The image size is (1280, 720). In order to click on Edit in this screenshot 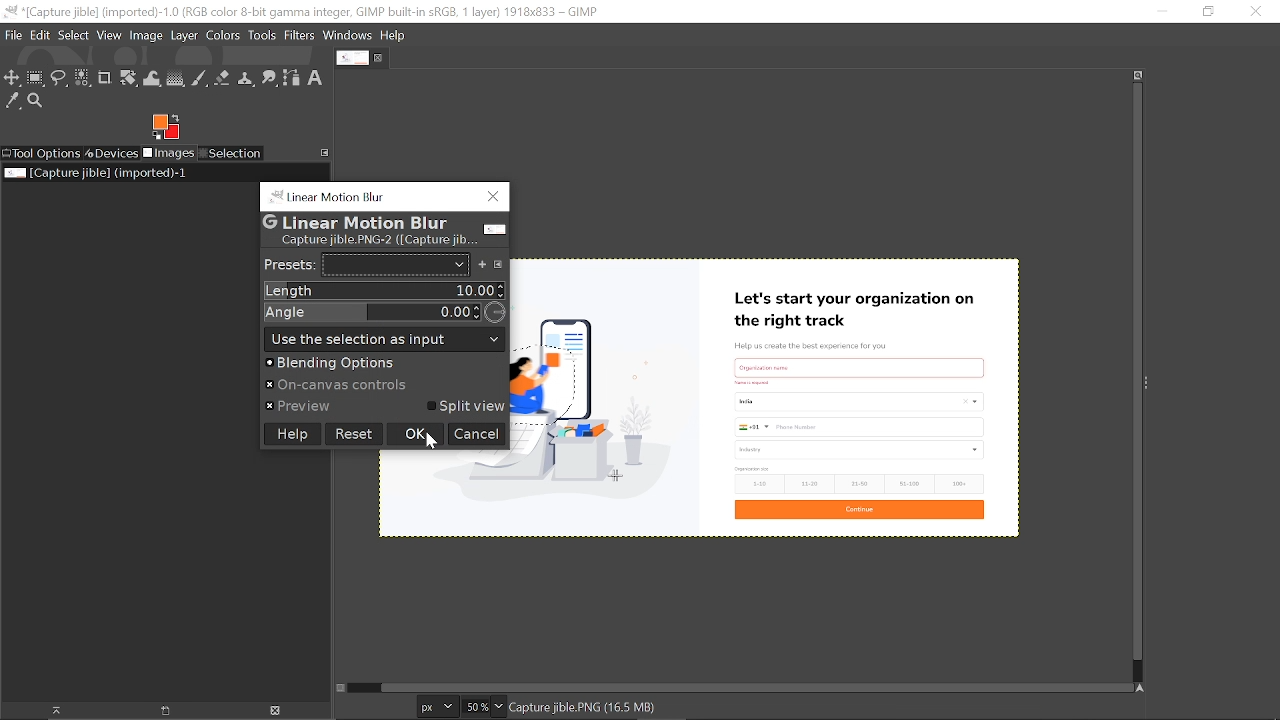, I will do `click(42, 35)`.